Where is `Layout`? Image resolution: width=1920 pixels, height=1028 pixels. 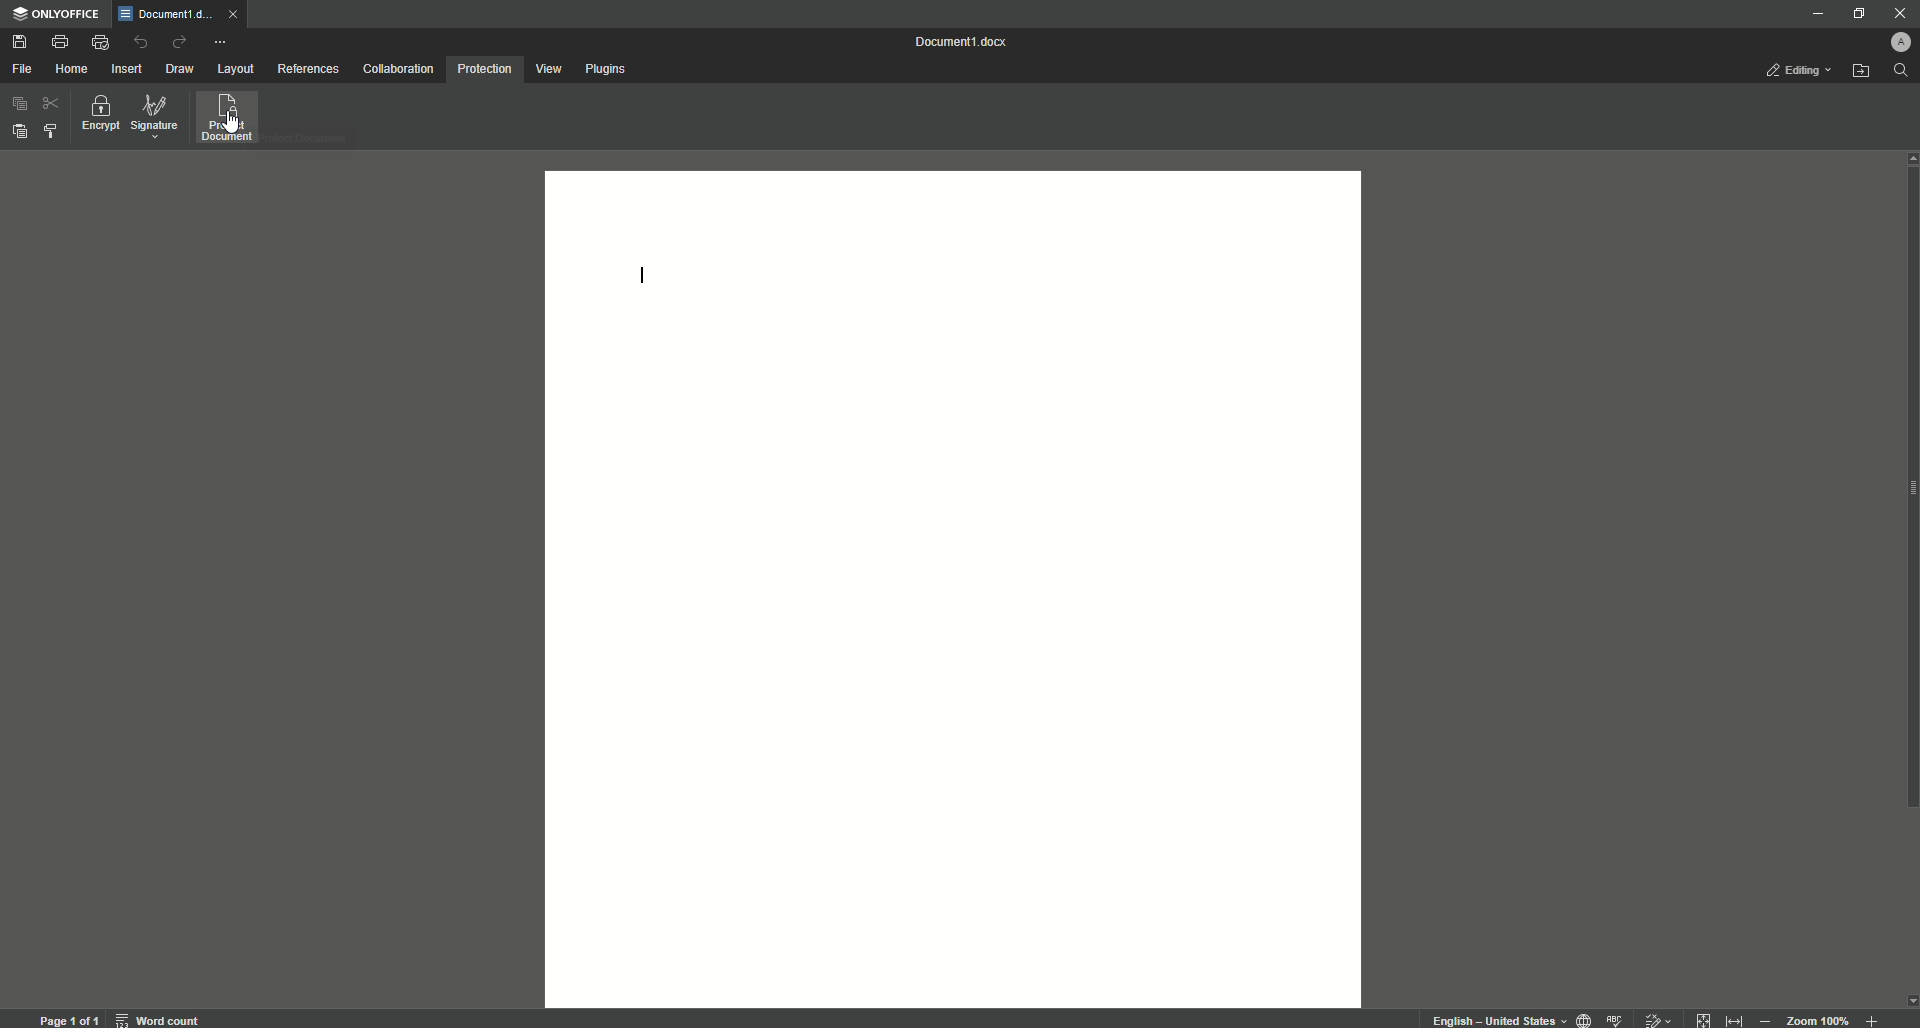
Layout is located at coordinates (238, 70).